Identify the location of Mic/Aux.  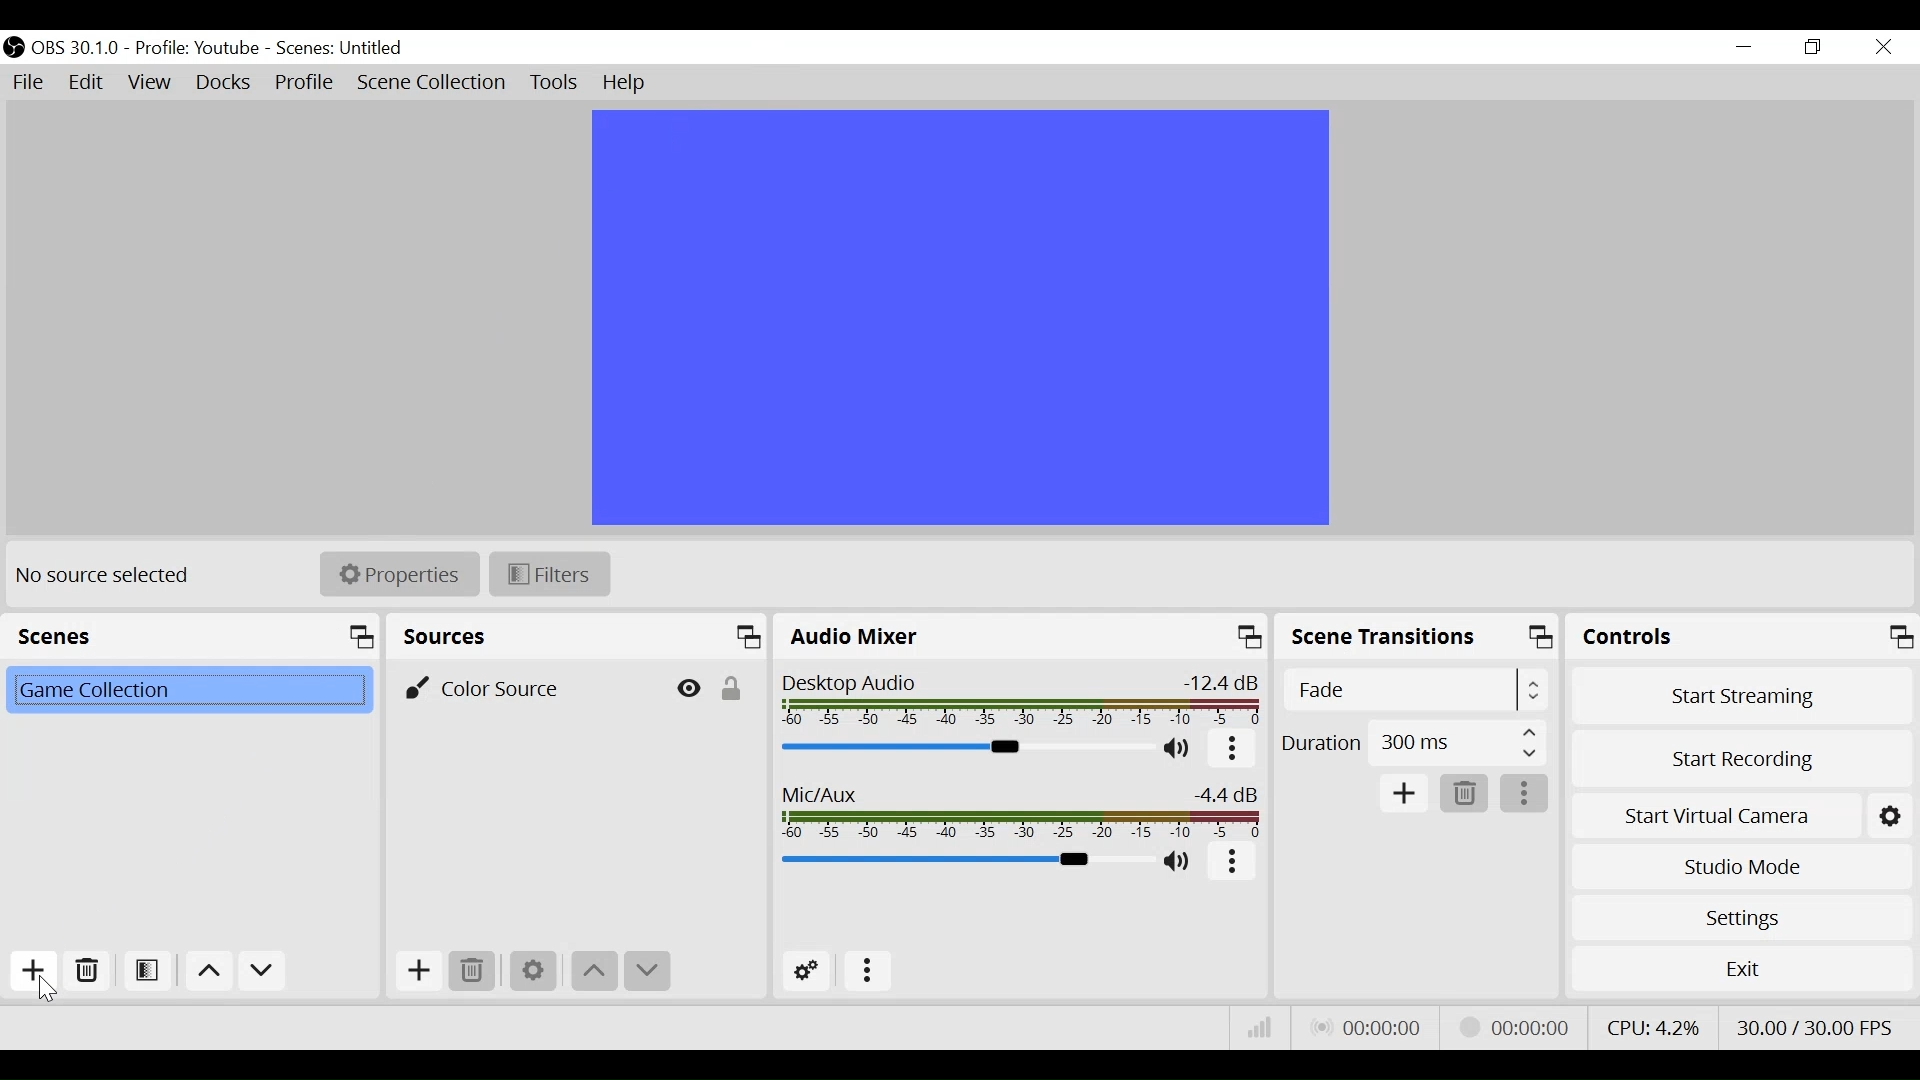
(1023, 812).